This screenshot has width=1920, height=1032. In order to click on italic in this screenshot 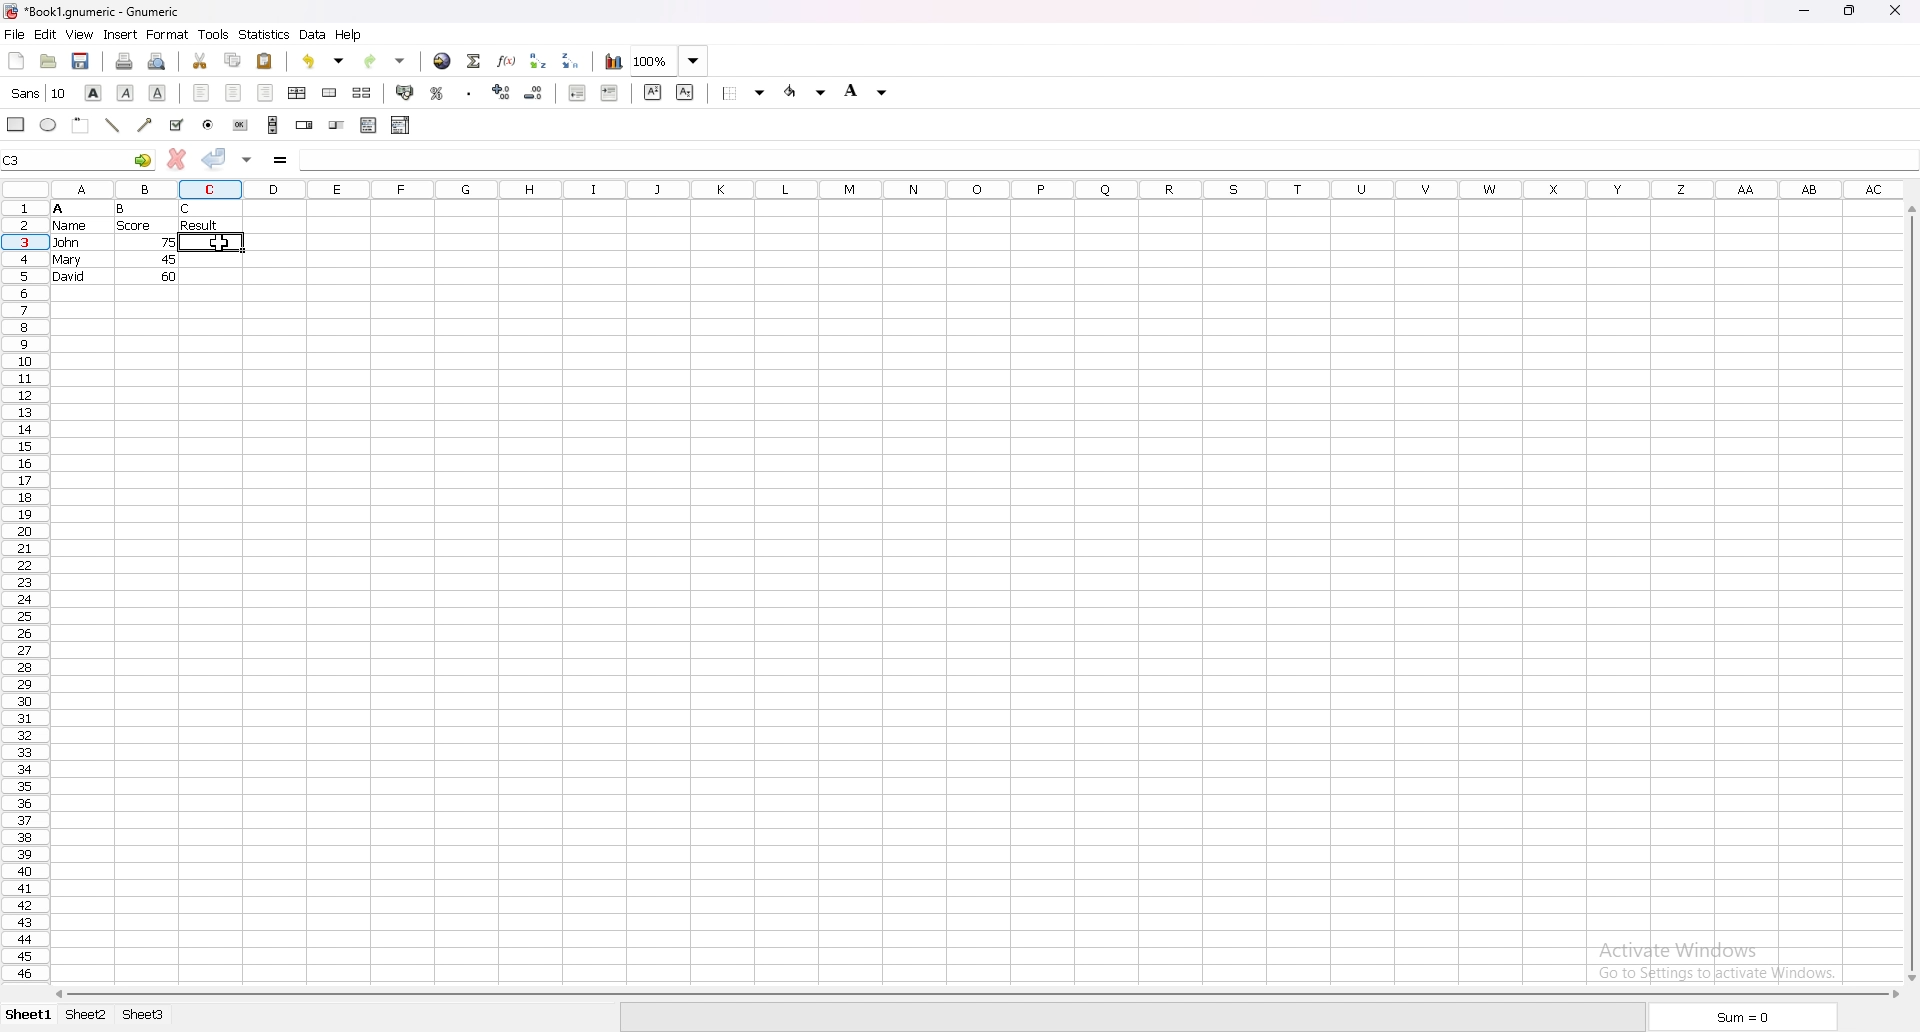, I will do `click(128, 93)`.